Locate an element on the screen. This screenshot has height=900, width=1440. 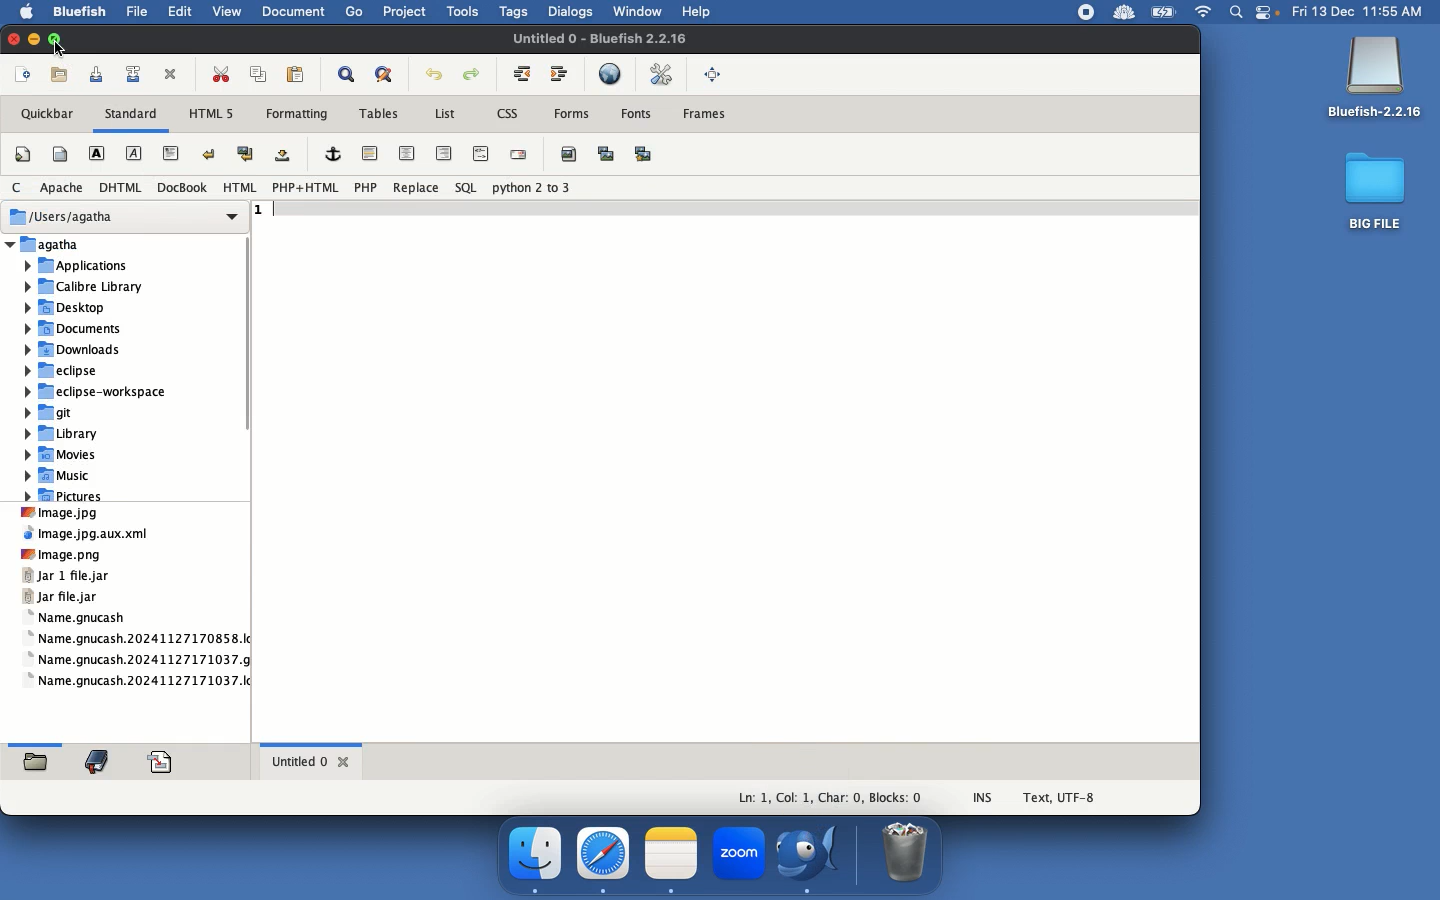
Bluefish is located at coordinates (1375, 79).